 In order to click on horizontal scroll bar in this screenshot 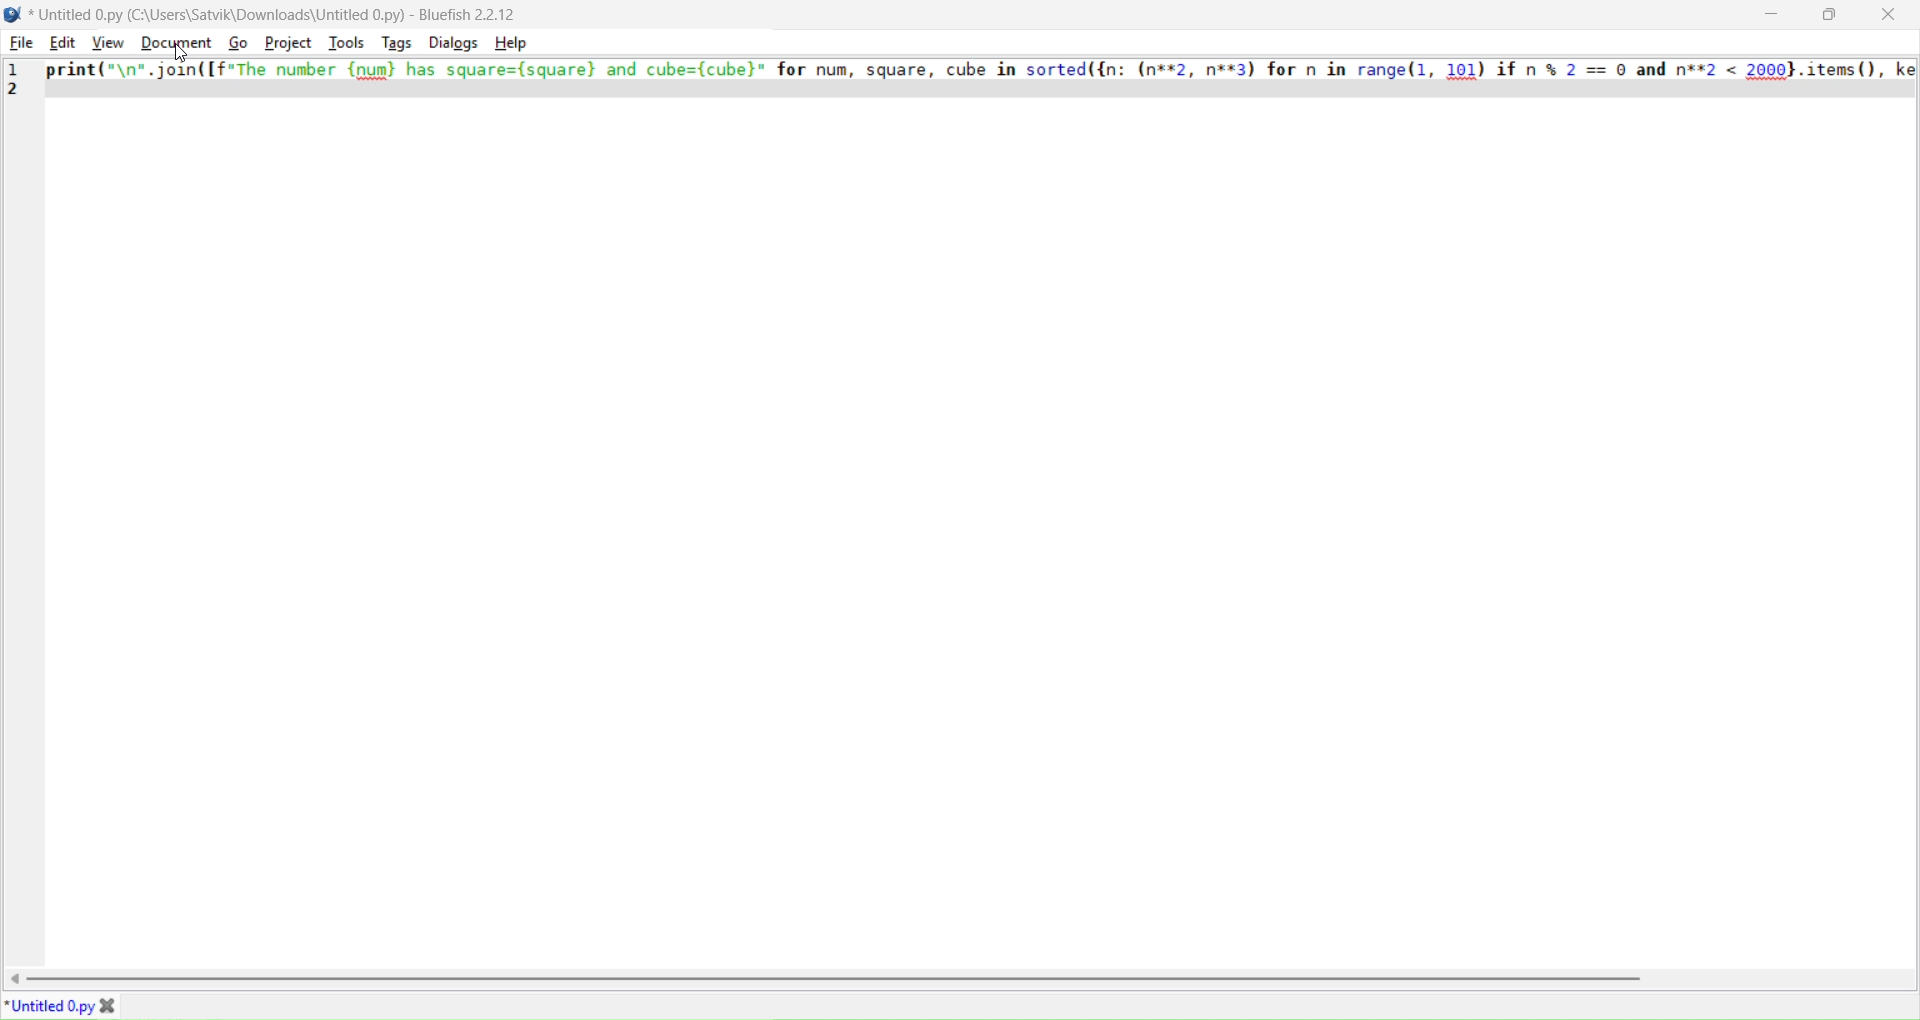, I will do `click(977, 978)`.